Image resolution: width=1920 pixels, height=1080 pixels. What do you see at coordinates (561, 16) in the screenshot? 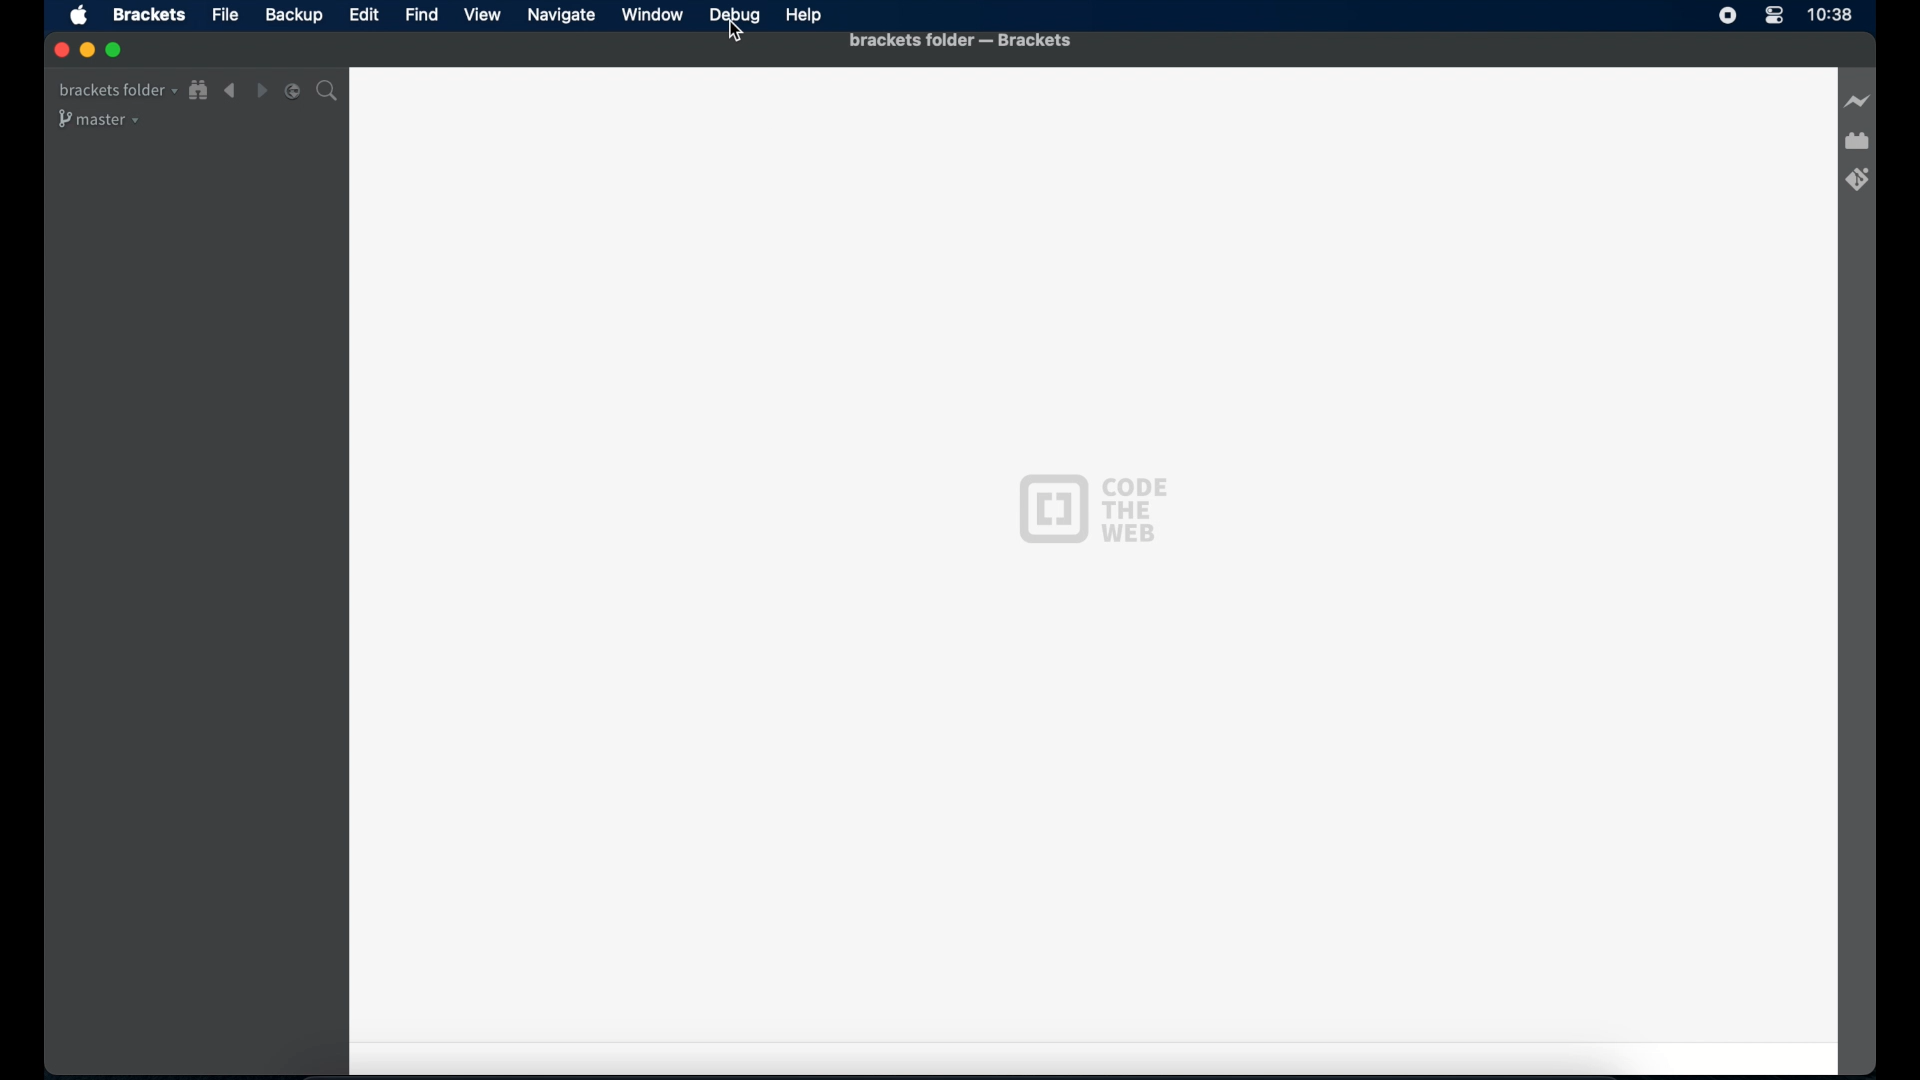
I see `navigate` at bounding box center [561, 16].